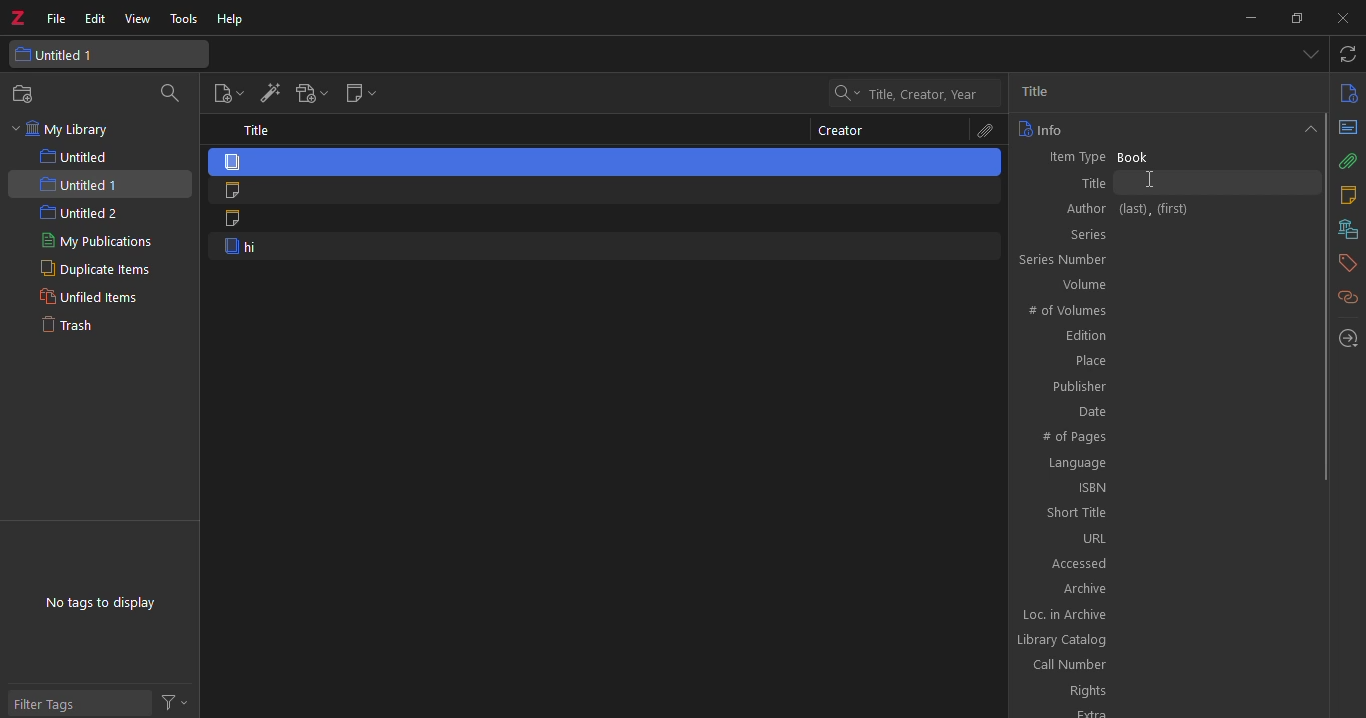 This screenshot has height=718, width=1366. I want to click on maximize, so click(1295, 19).